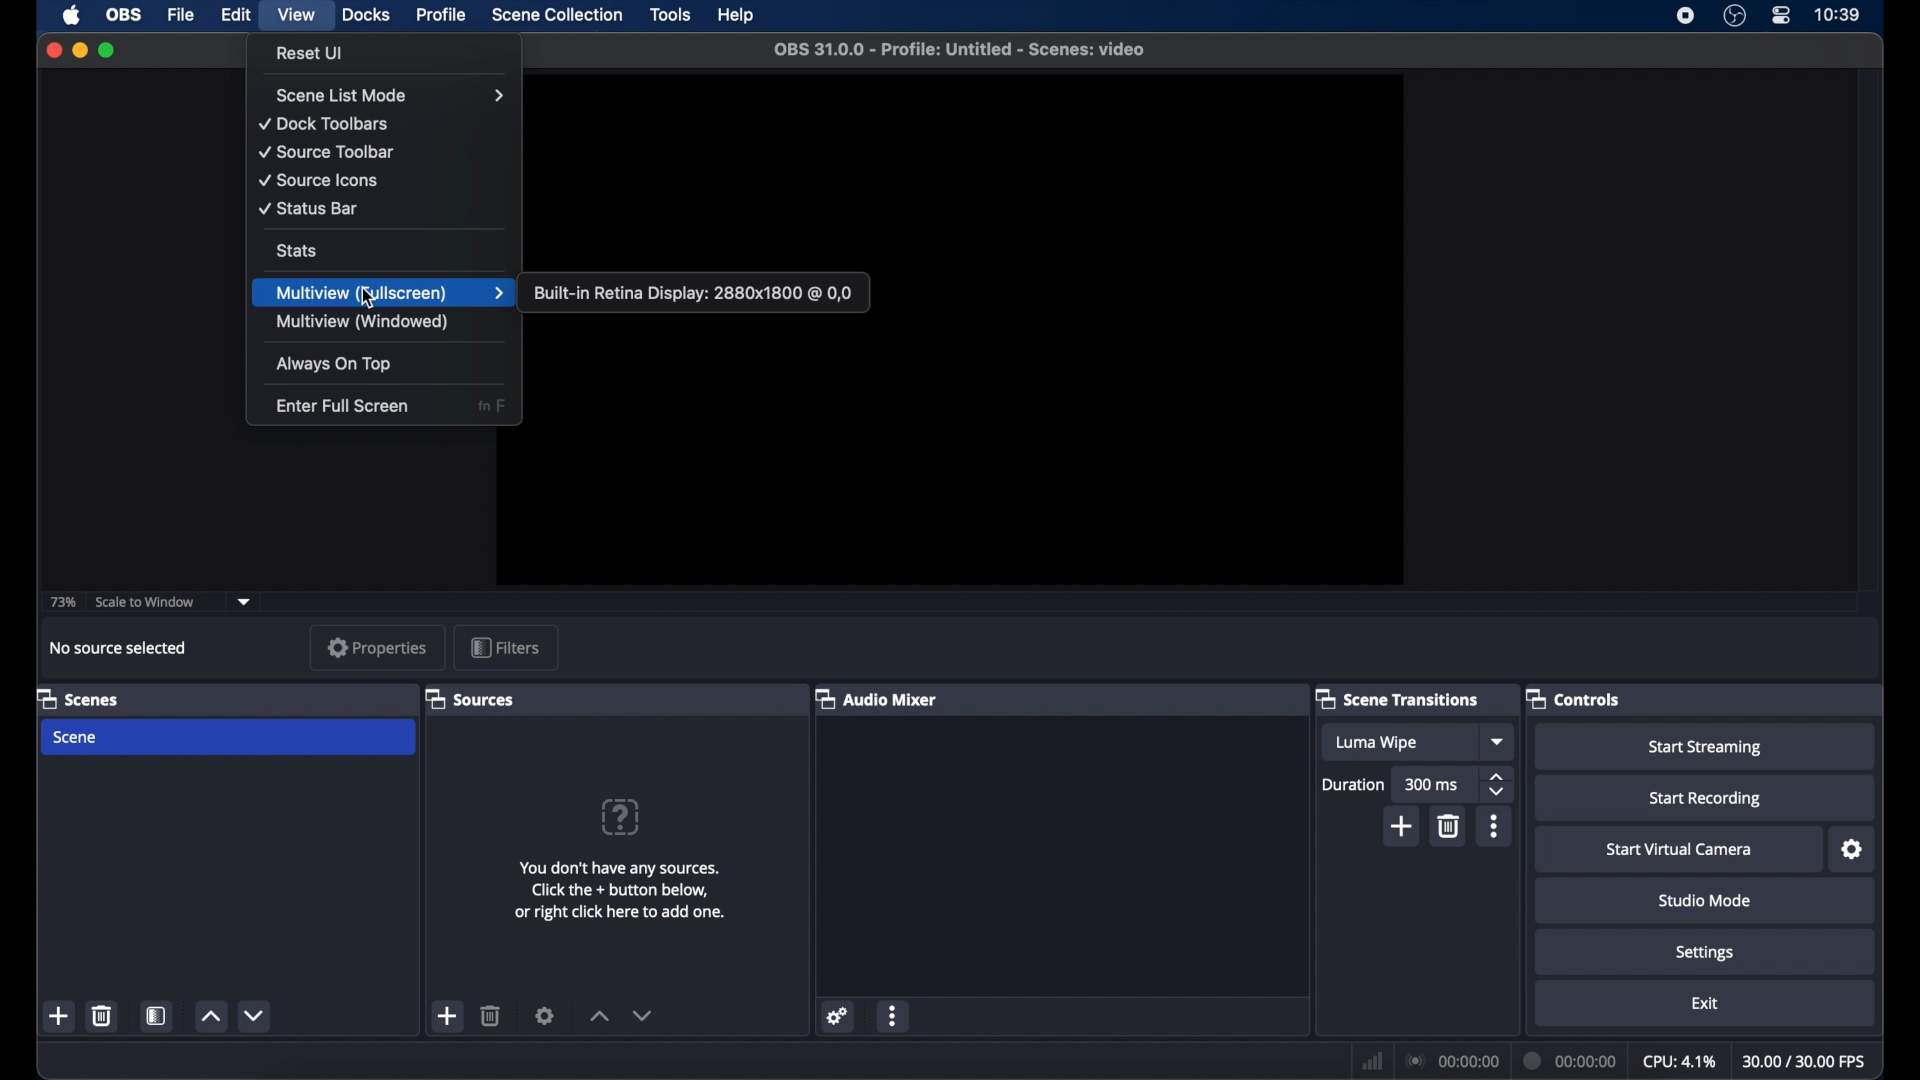 This screenshot has height=1080, width=1920. Describe the element at coordinates (62, 602) in the screenshot. I see `73%` at that location.